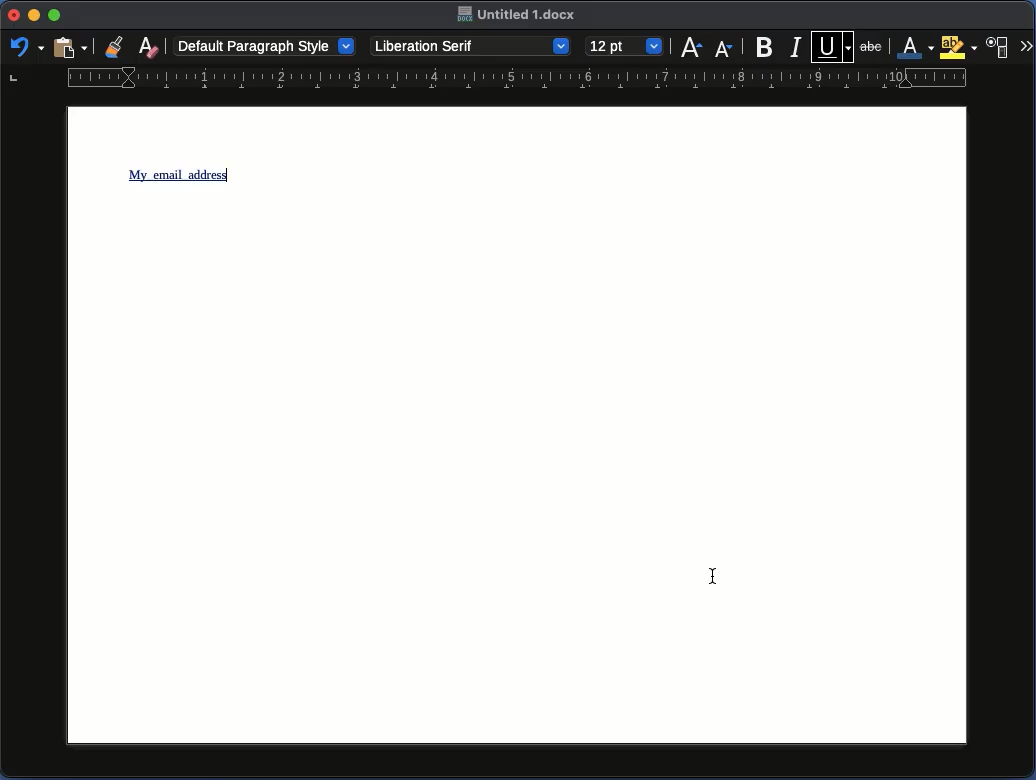 The image size is (1036, 780). Describe the element at coordinates (489, 81) in the screenshot. I see `Ruler` at that location.